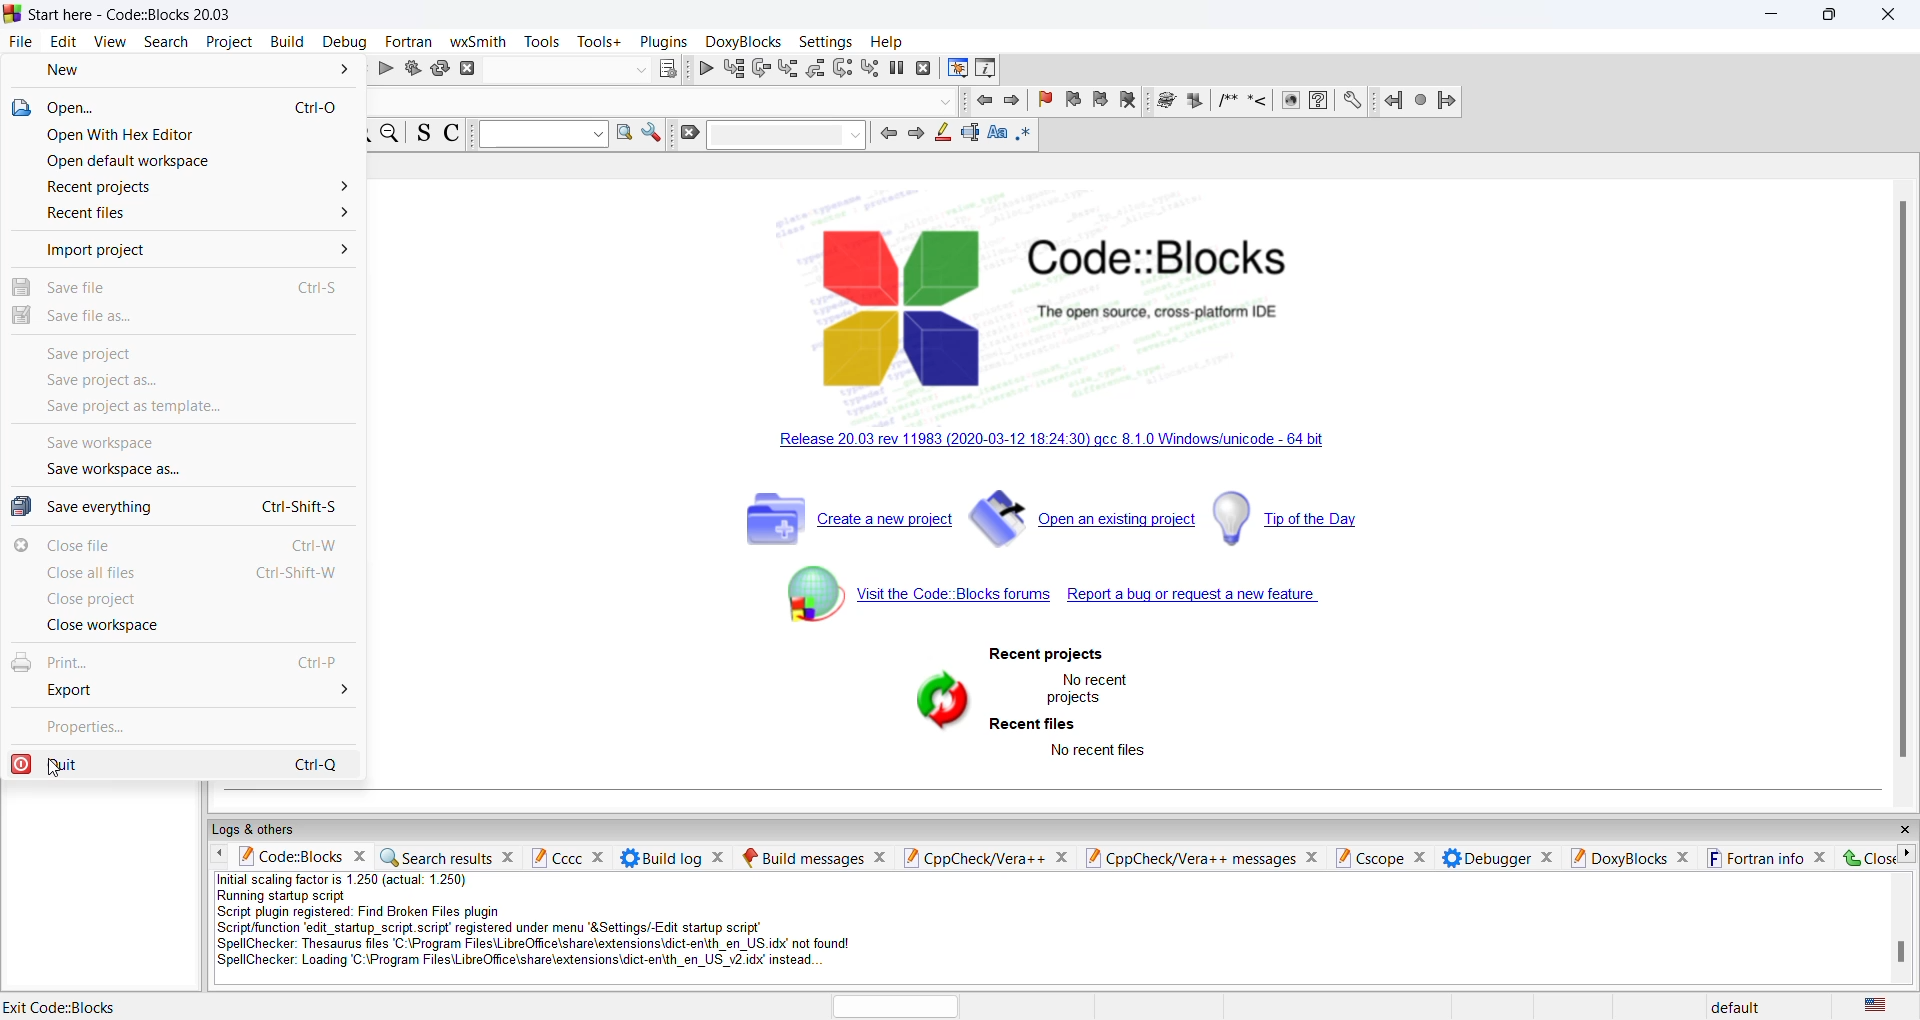 This screenshot has height=1020, width=1920. I want to click on close, so click(1422, 857).